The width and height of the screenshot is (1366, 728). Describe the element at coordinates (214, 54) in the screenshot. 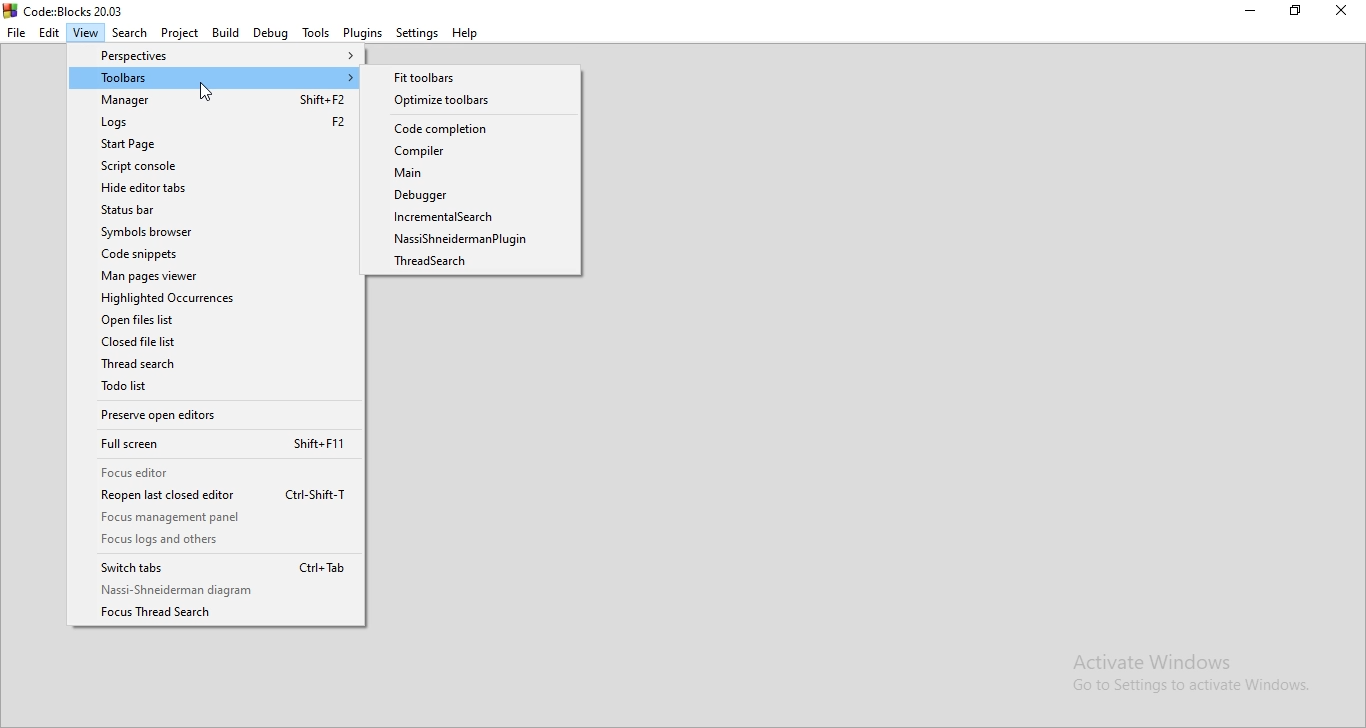

I see `Perspectives` at that location.